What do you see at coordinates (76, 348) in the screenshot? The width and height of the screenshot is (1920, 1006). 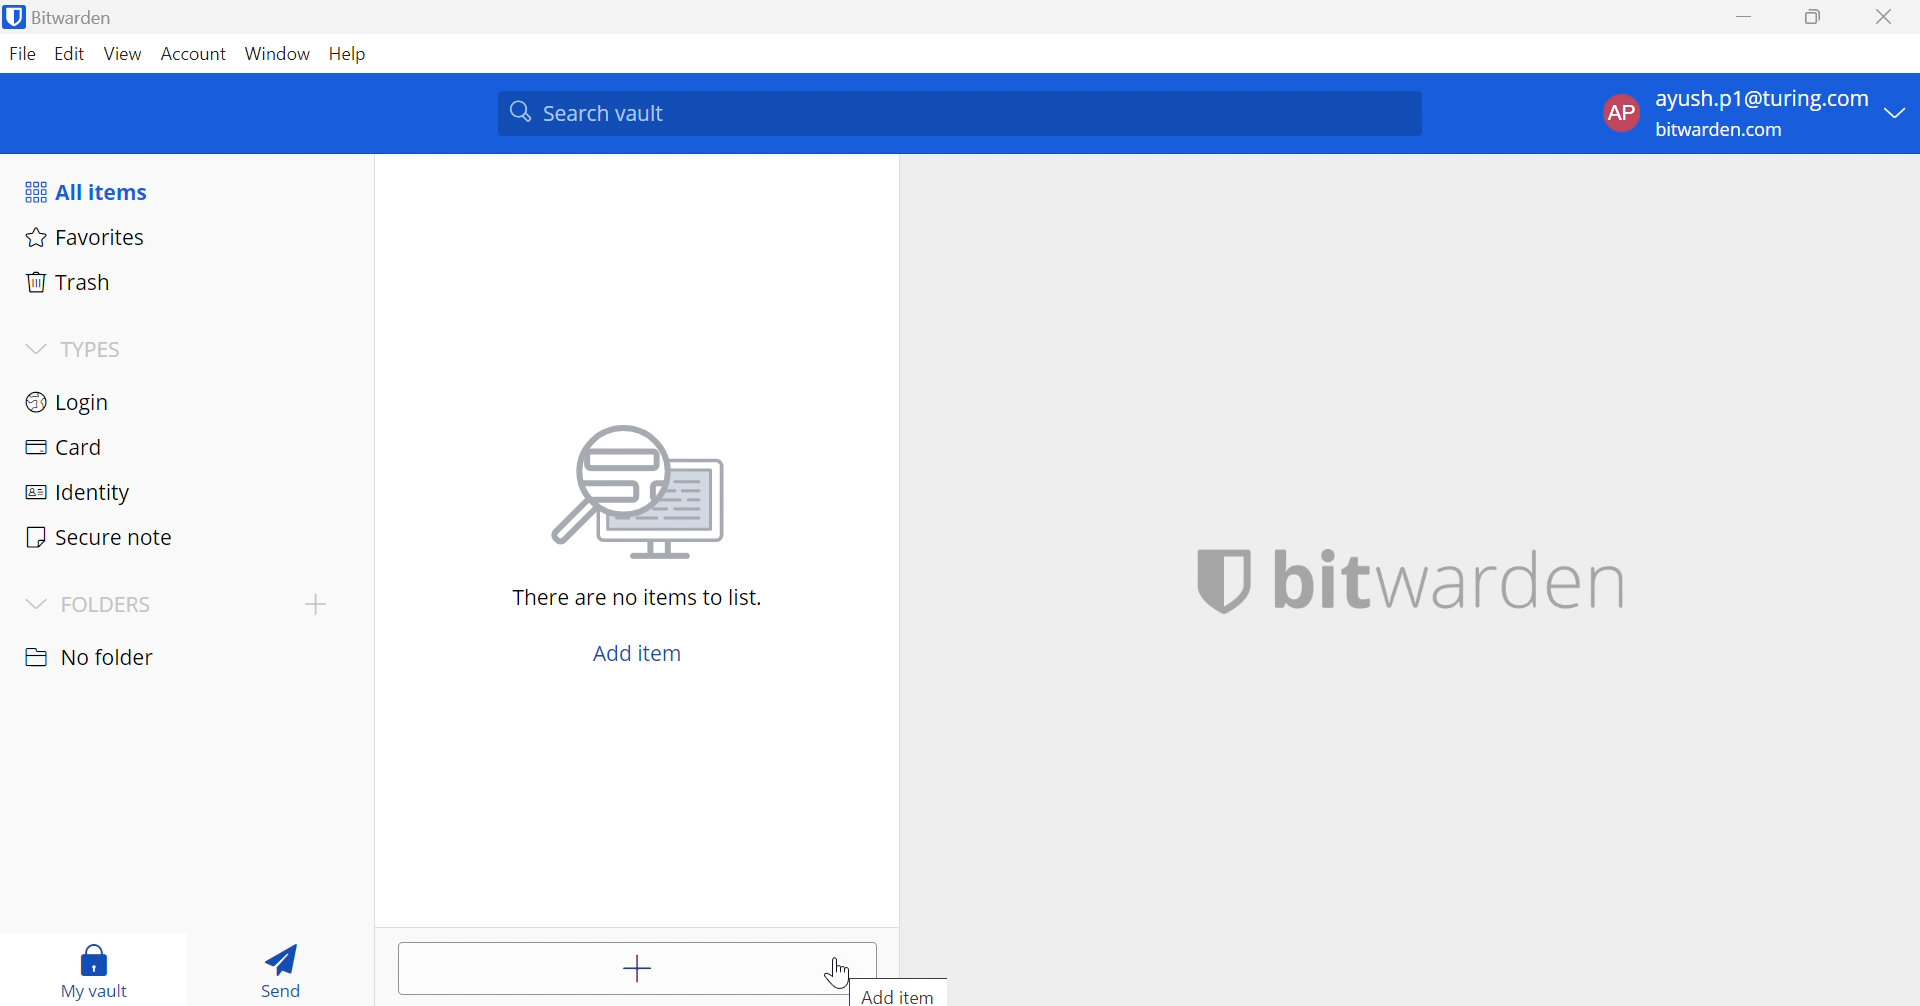 I see `TYPES` at bounding box center [76, 348].